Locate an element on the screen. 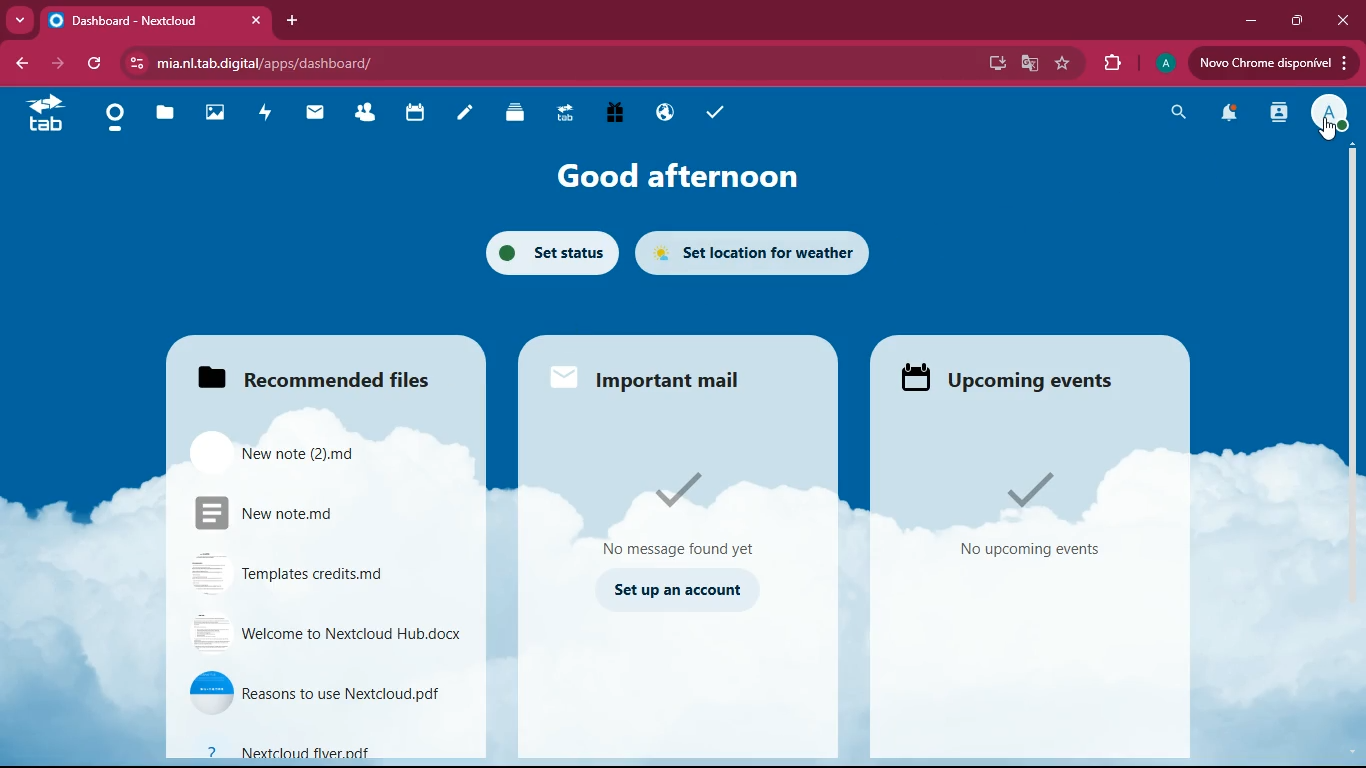  home is located at coordinates (114, 119).